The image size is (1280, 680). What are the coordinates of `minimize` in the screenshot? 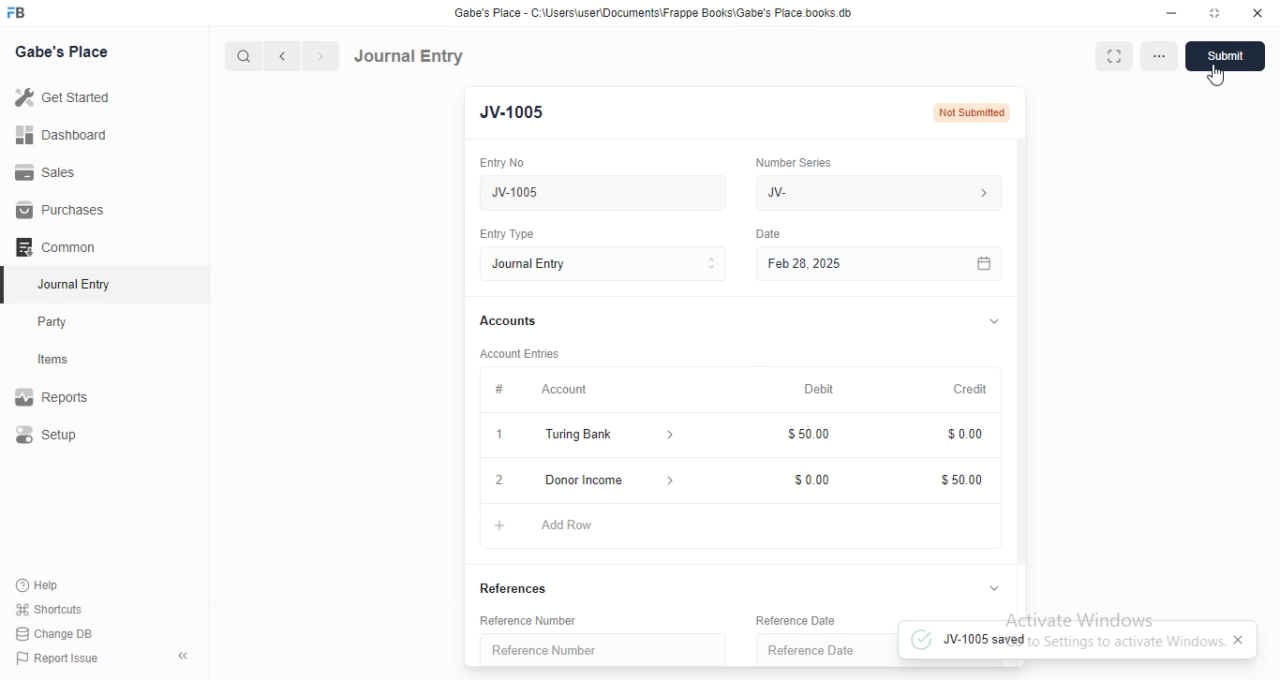 It's located at (1170, 16).